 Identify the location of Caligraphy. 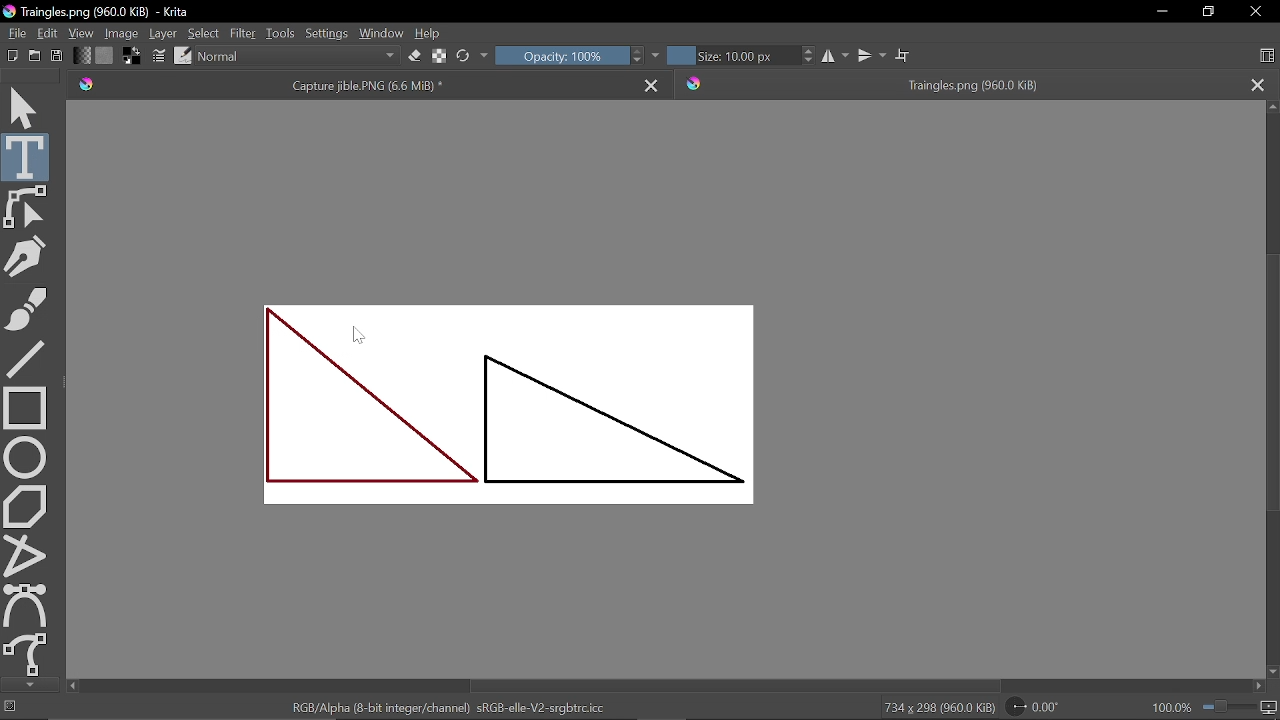
(28, 255).